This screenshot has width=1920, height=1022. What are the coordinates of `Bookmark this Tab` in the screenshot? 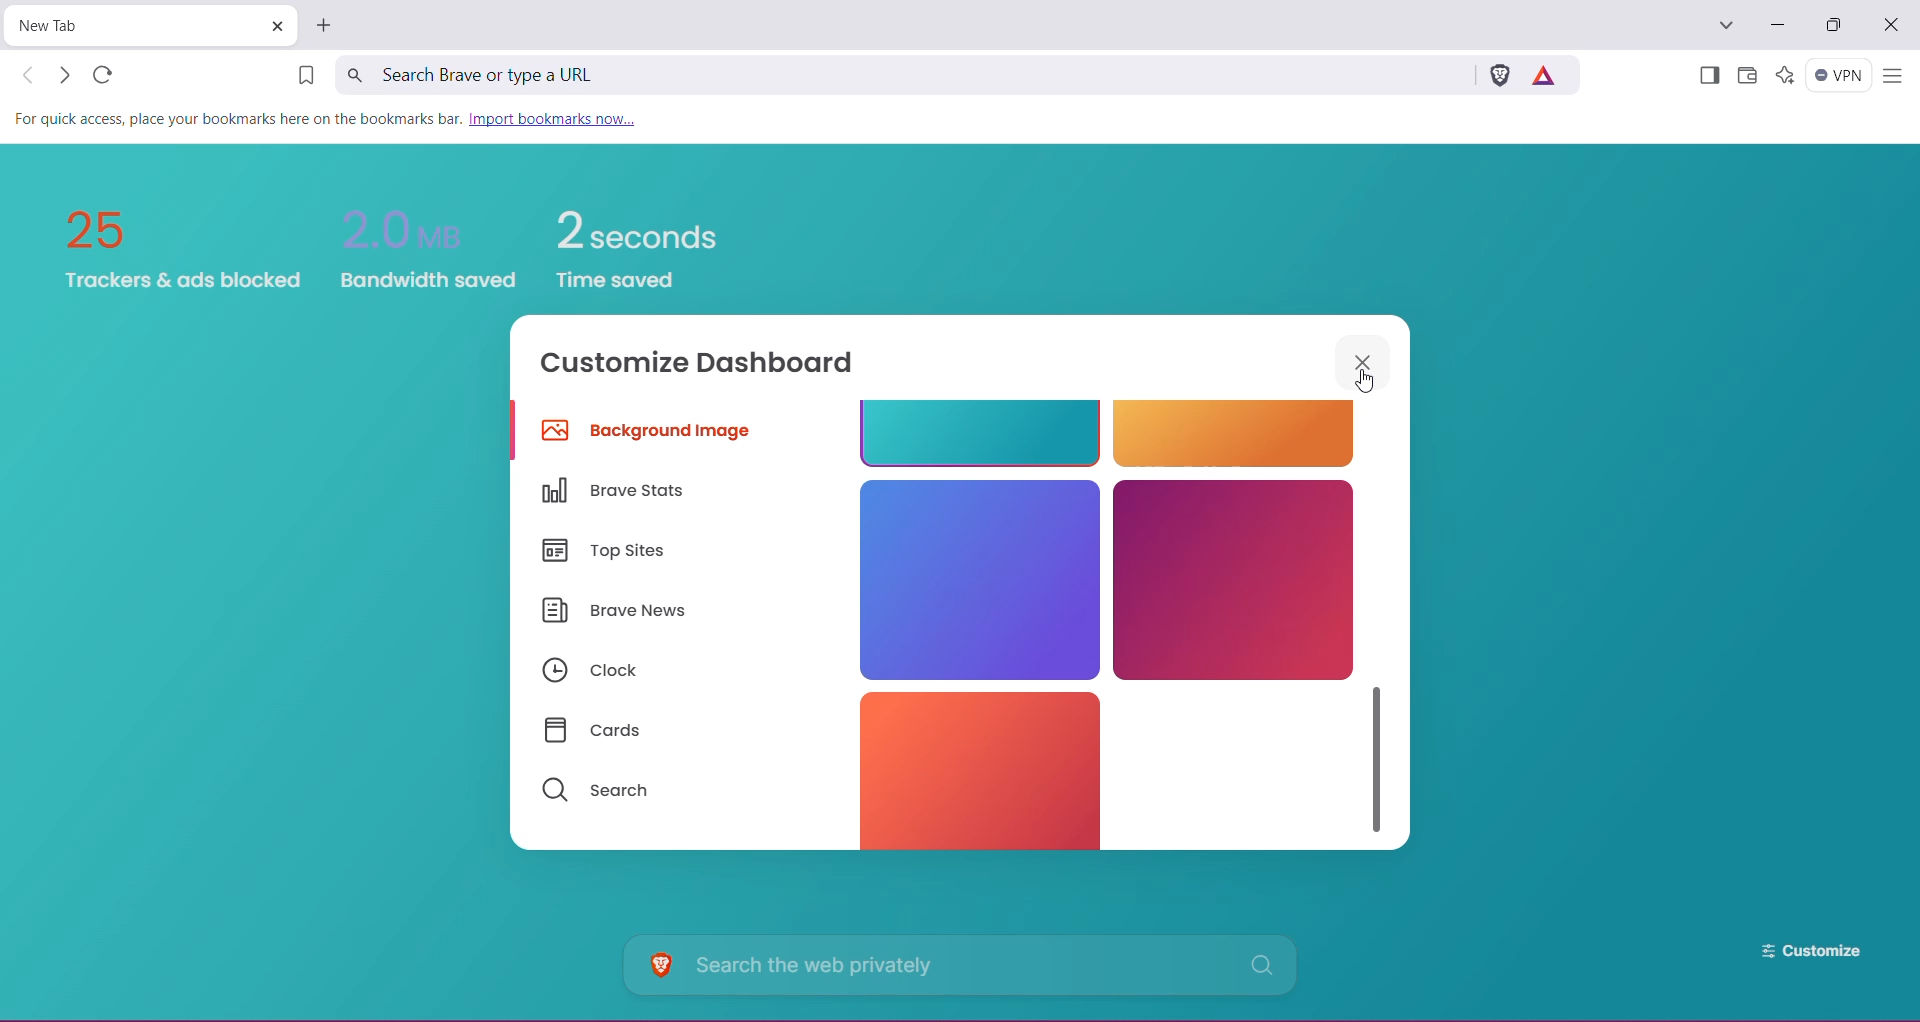 It's located at (299, 77).